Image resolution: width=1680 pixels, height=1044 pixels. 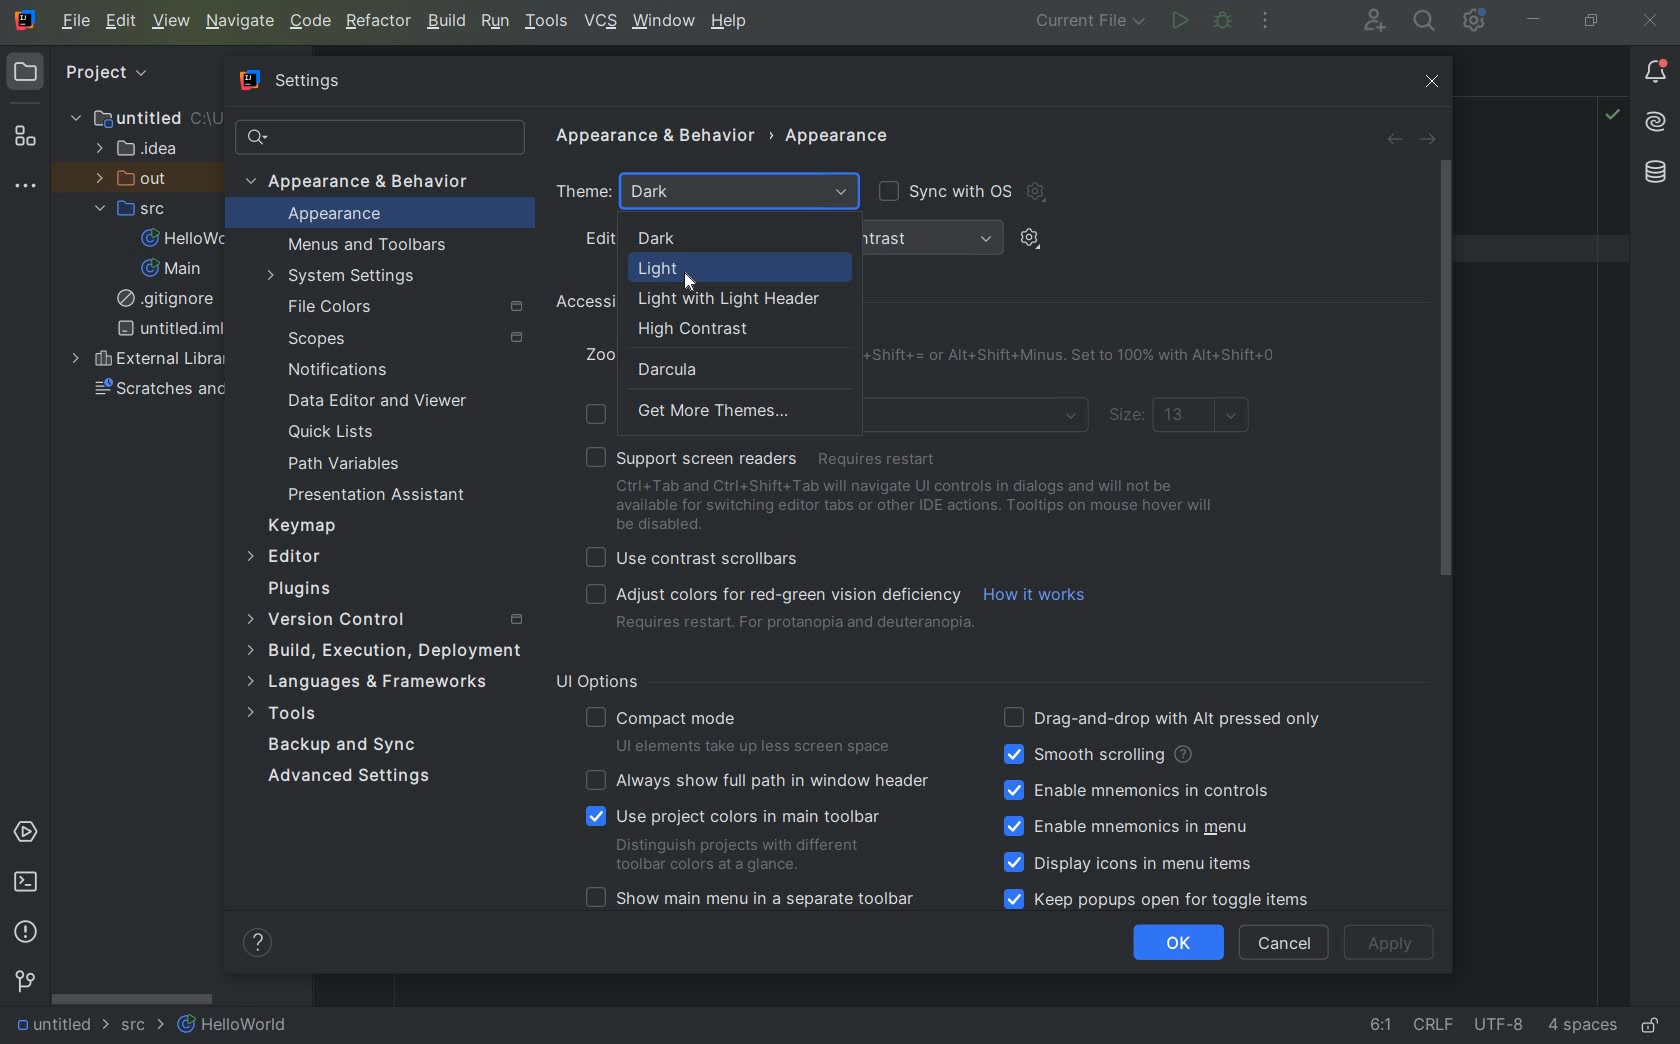 I want to click on restore, so click(x=1593, y=22).